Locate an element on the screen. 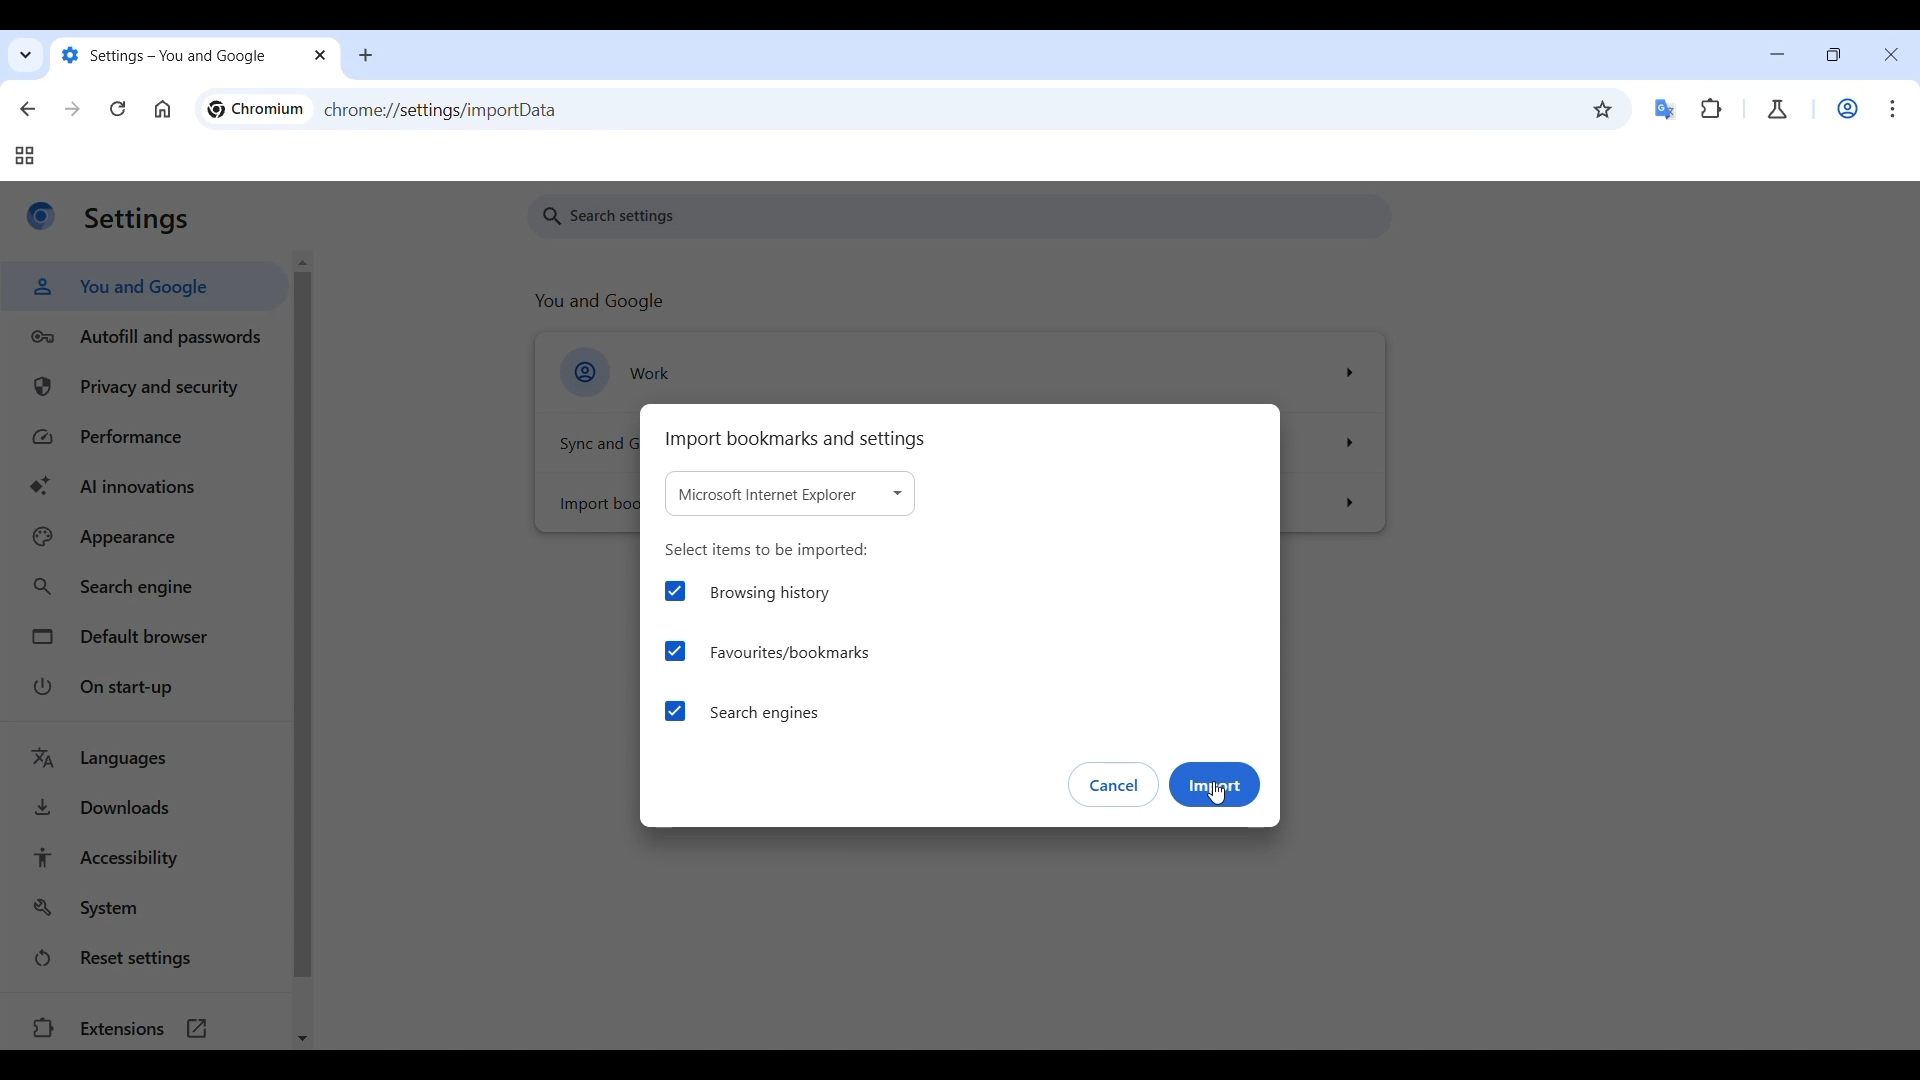 Image resolution: width=1920 pixels, height=1080 pixels. Customize and control Chromium highlighted is located at coordinates (1893, 109).